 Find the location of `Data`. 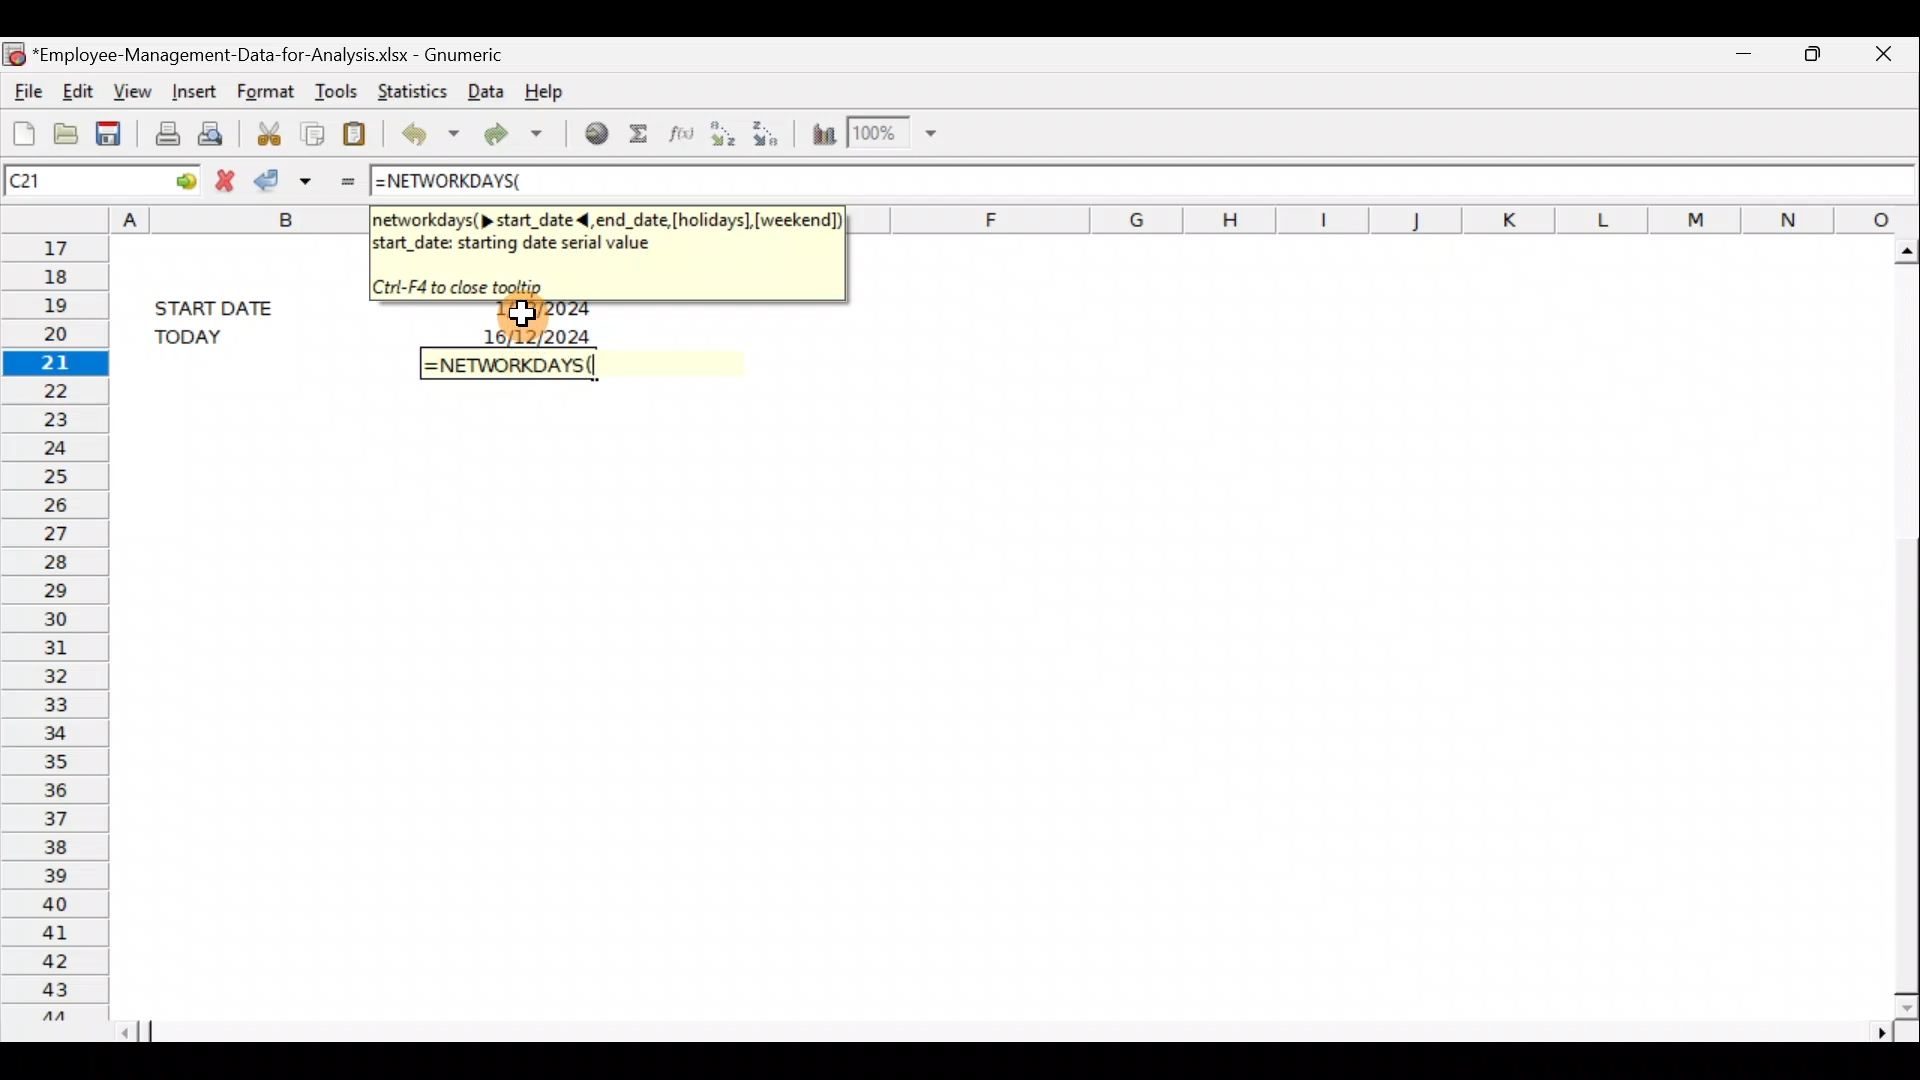

Data is located at coordinates (484, 92).